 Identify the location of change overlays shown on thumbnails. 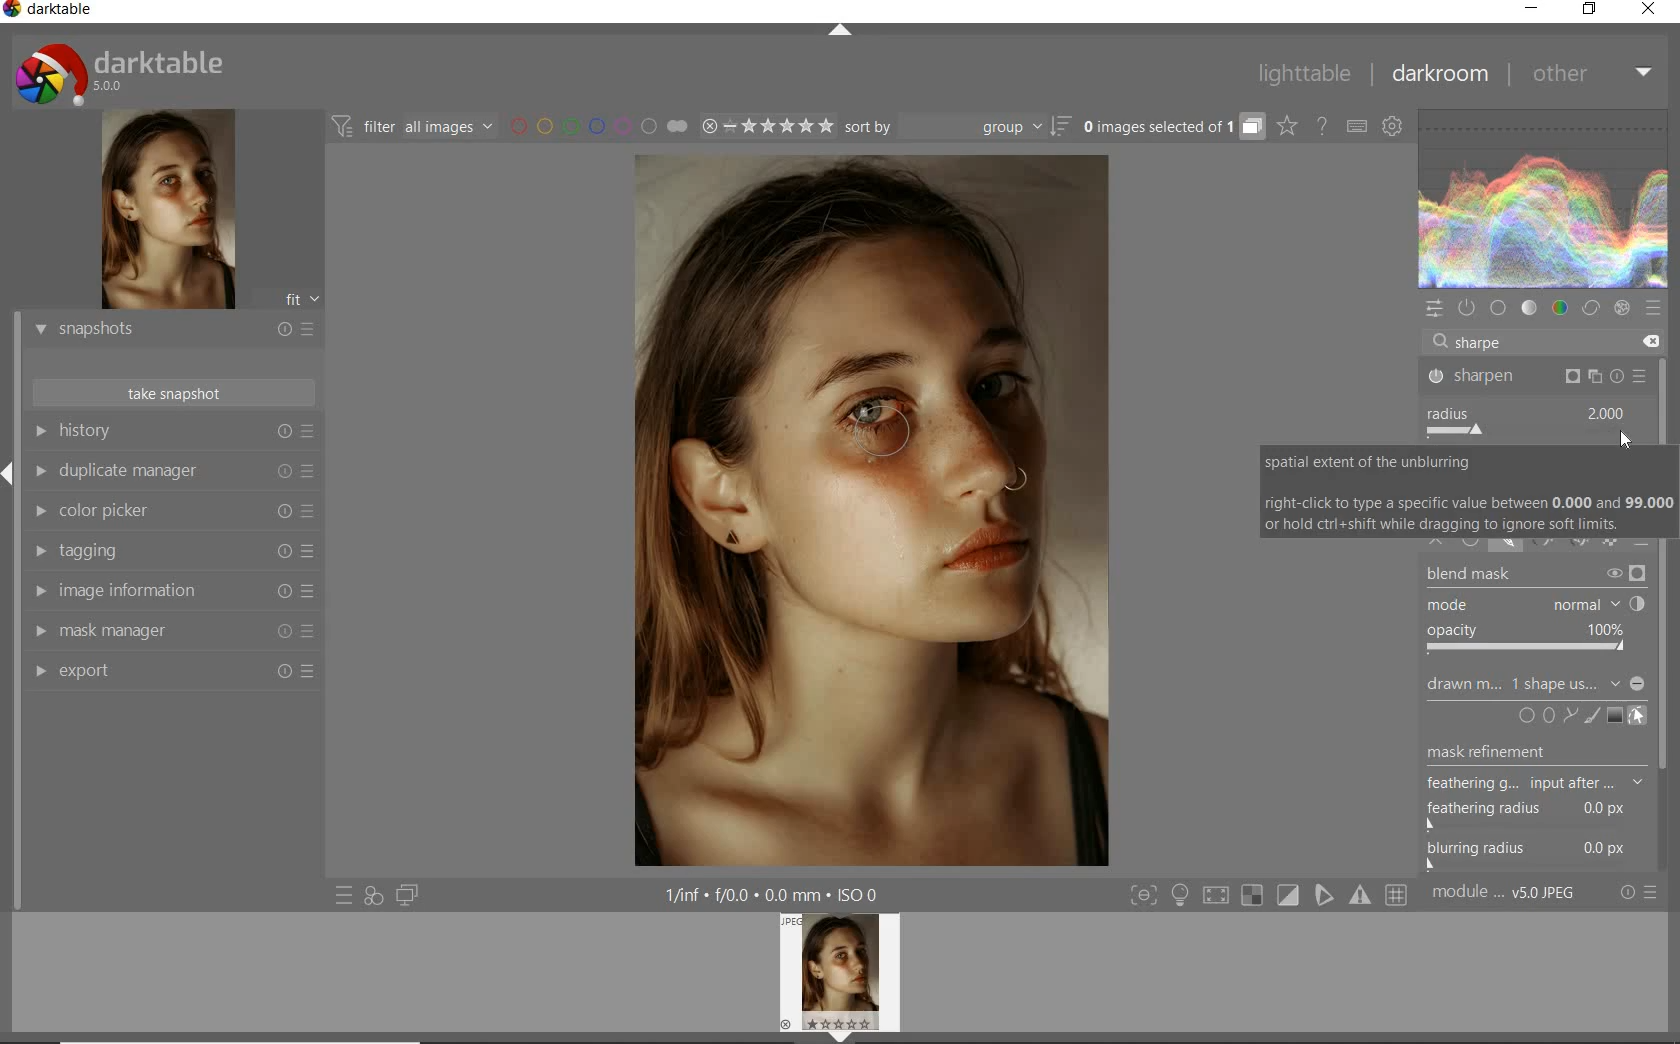
(1286, 127).